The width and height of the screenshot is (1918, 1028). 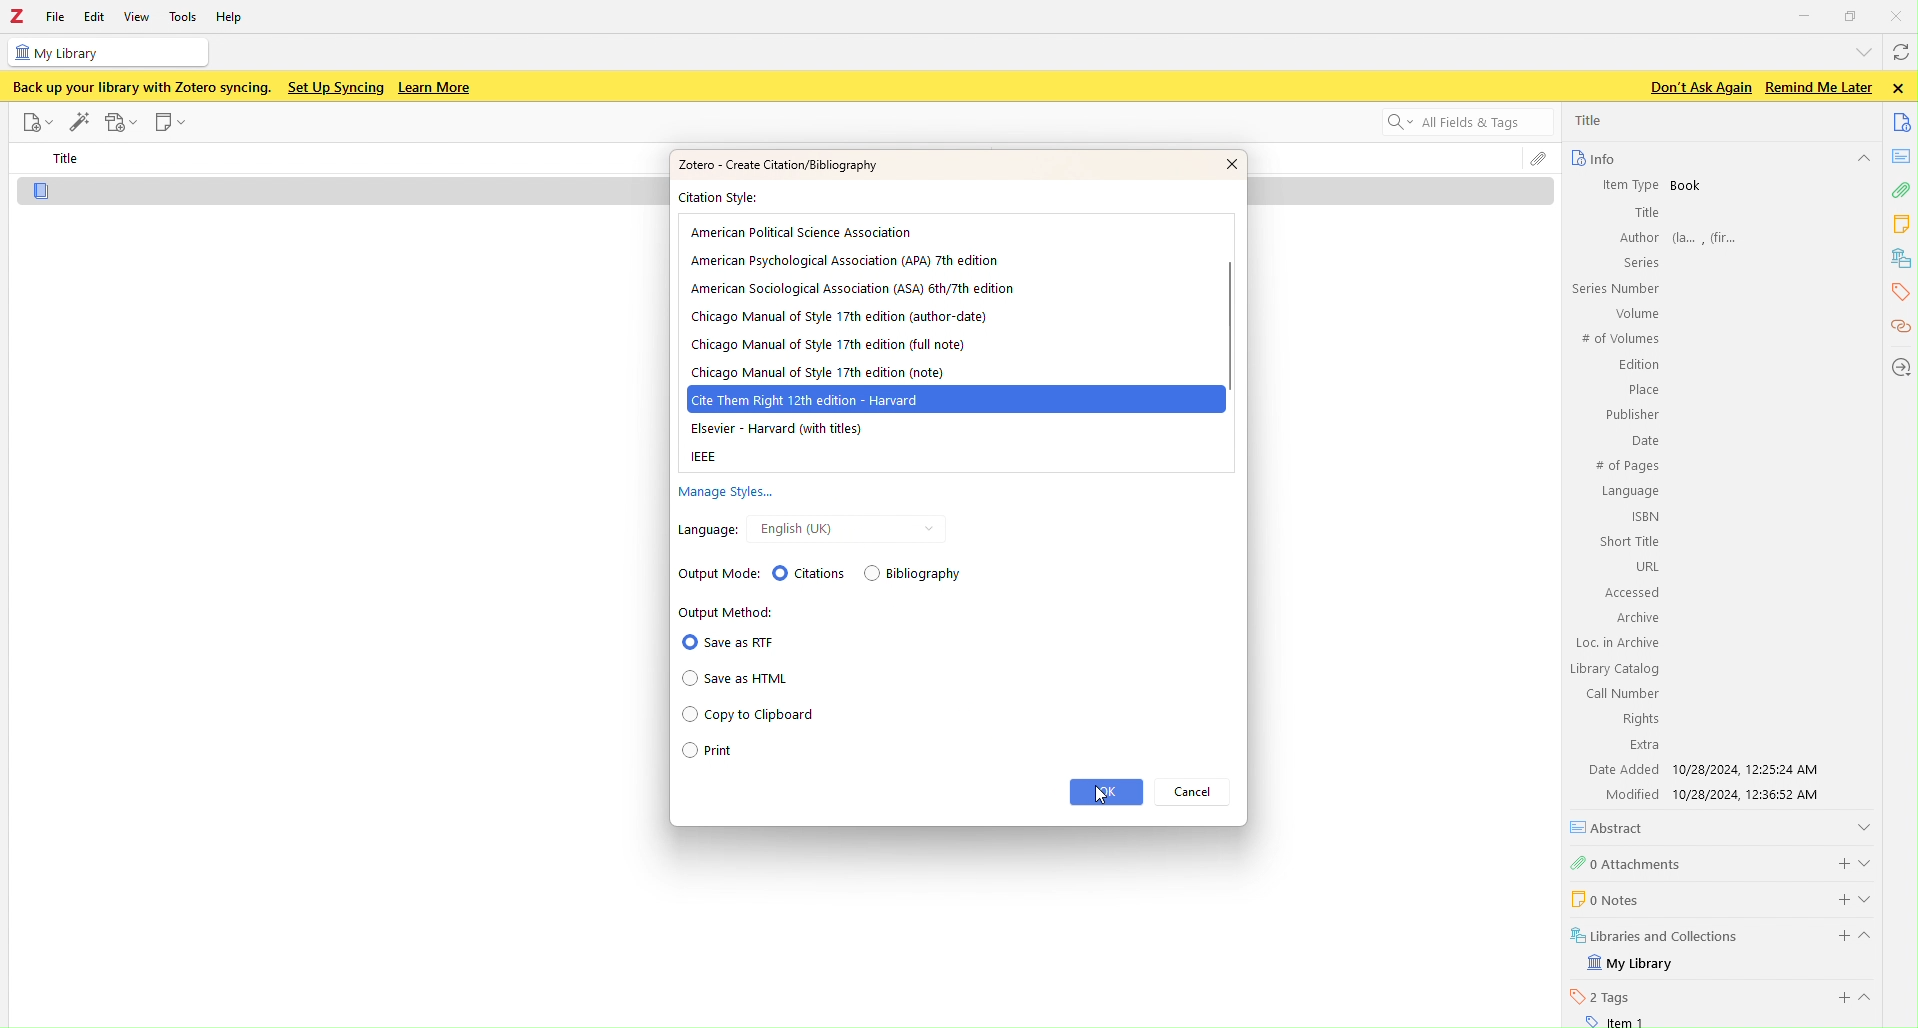 What do you see at coordinates (776, 164) in the screenshot?
I see `Zotero - Create Citation/Bibliography` at bounding box center [776, 164].